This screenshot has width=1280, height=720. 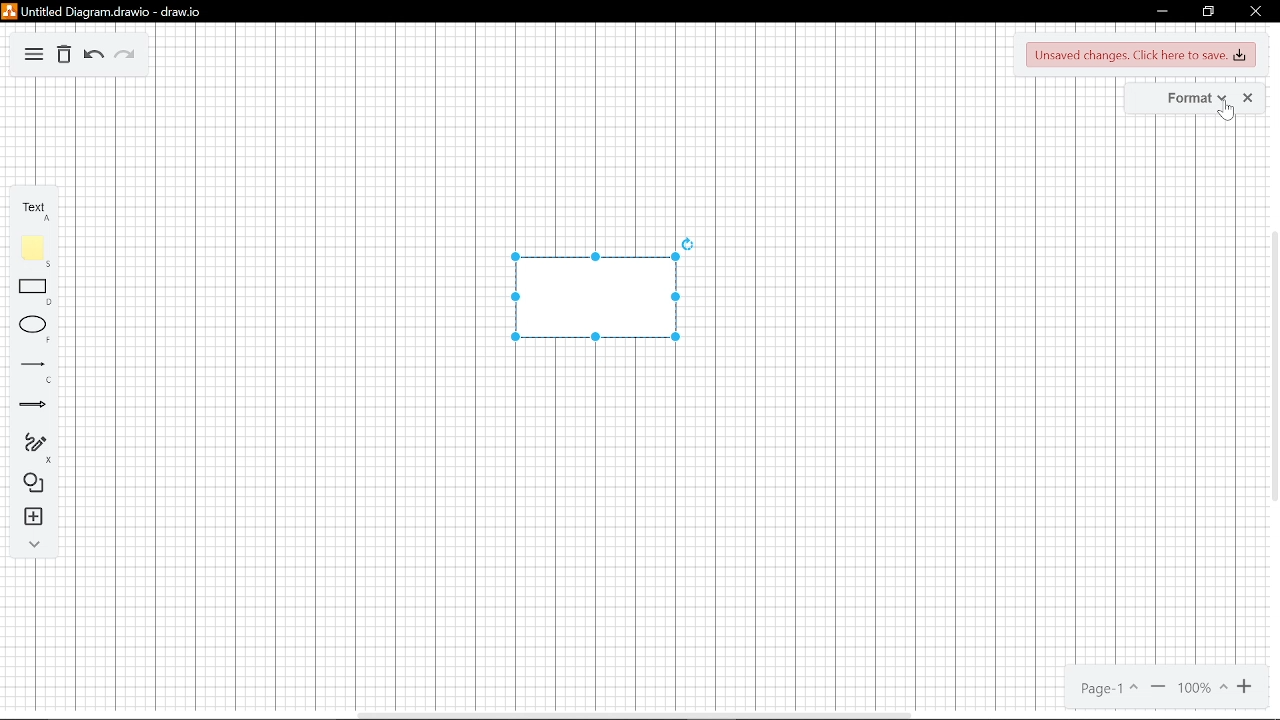 I want to click on back, so click(x=93, y=54).